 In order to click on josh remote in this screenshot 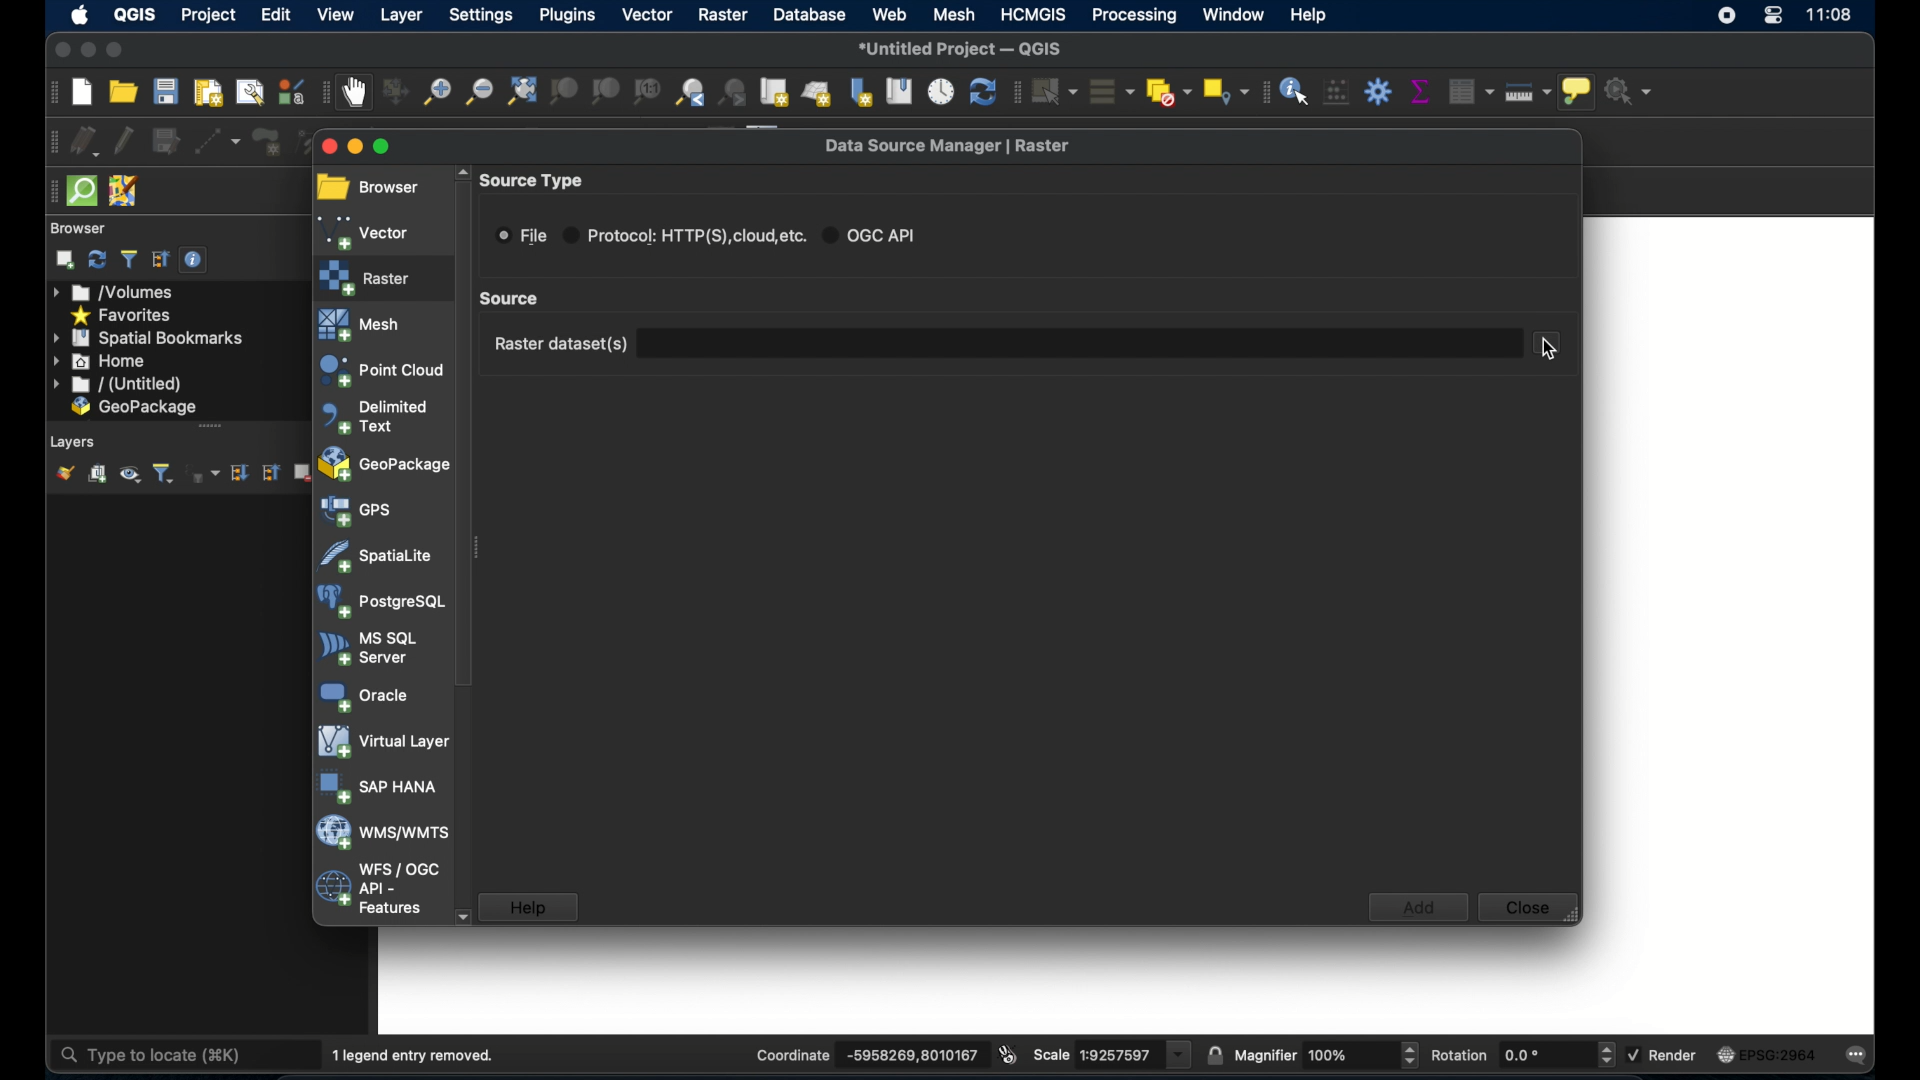, I will do `click(123, 190)`.